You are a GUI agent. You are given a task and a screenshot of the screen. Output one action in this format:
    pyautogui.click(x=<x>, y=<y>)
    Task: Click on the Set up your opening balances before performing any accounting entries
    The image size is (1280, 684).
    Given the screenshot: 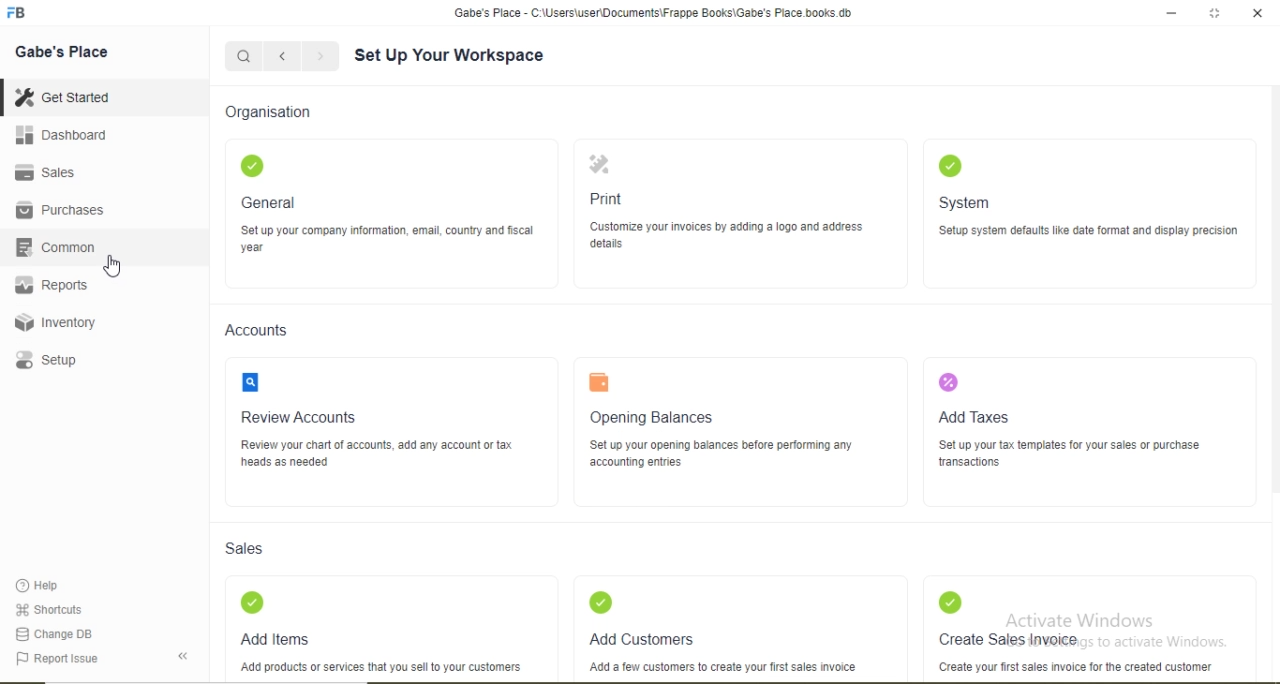 What is the action you would take?
    pyautogui.click(x=722, y=454)
    